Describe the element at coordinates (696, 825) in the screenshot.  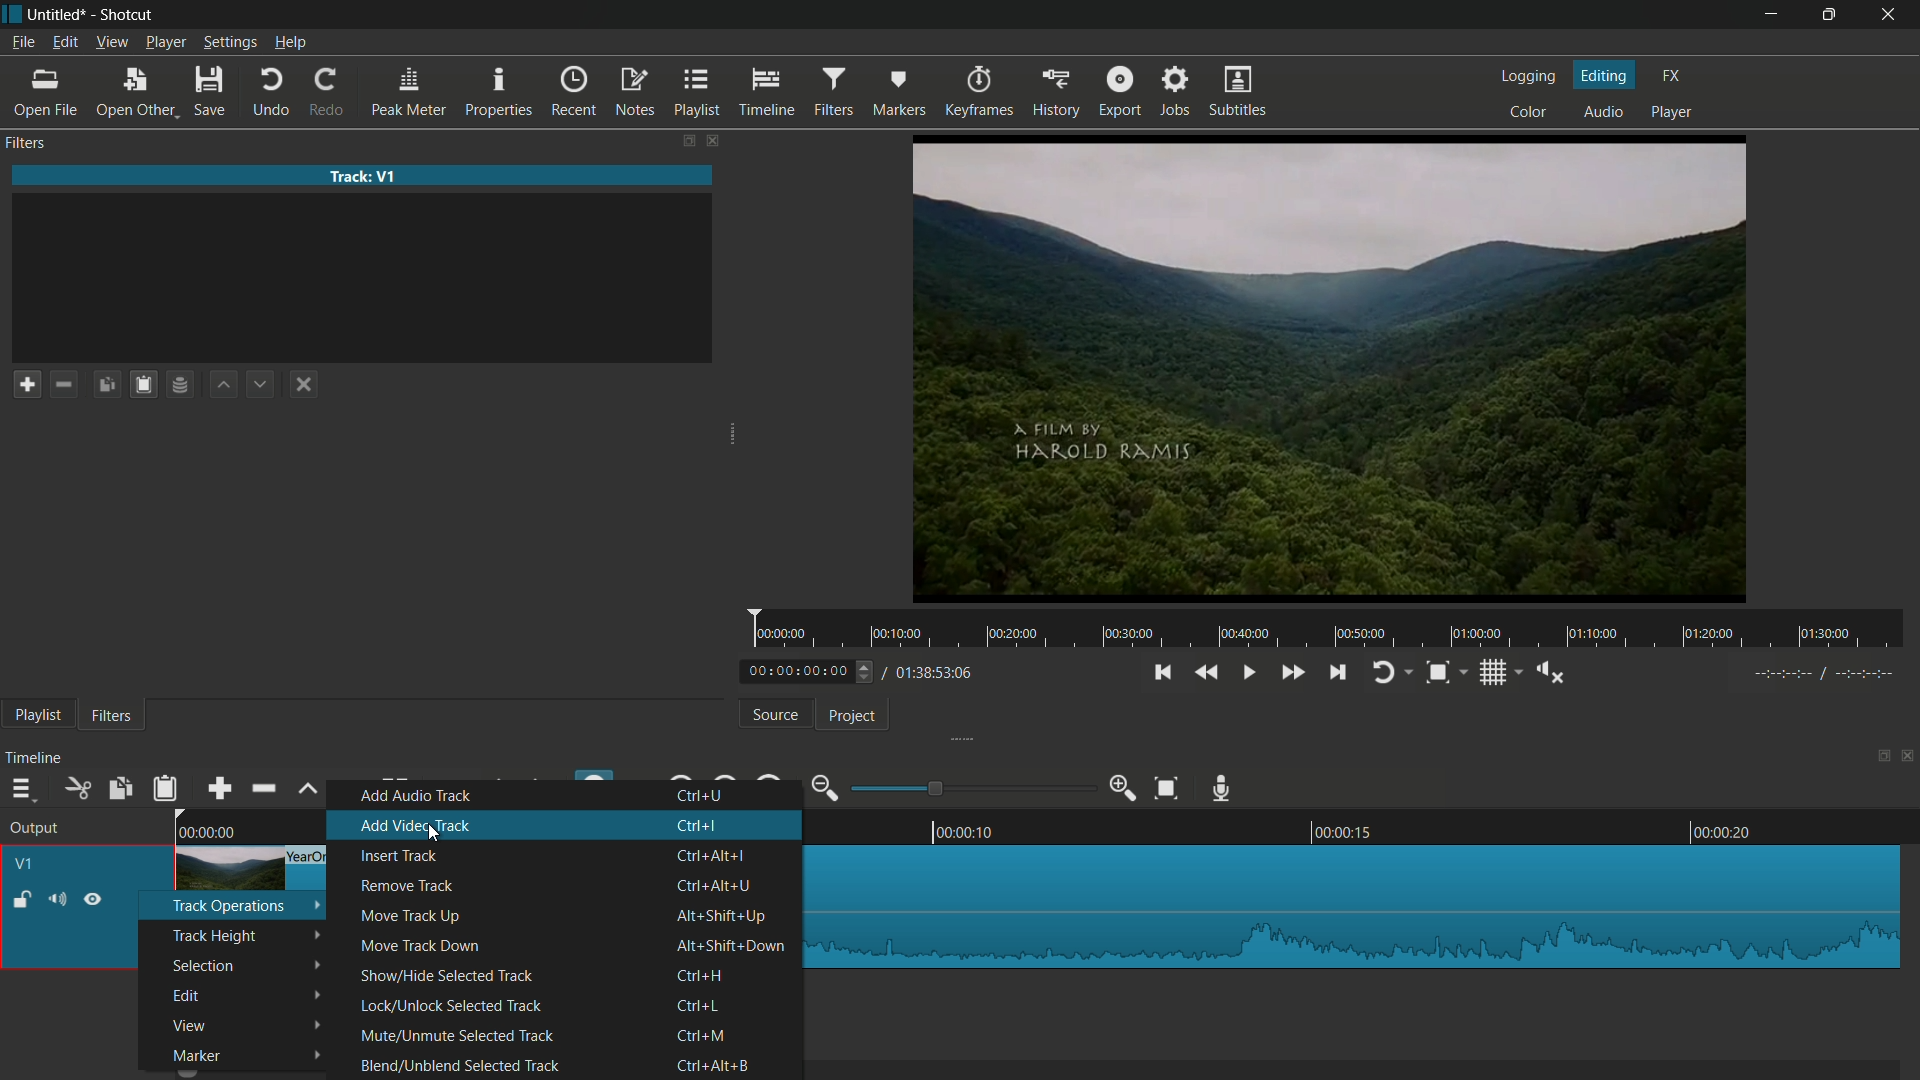
I see `key shortcut` at that location.